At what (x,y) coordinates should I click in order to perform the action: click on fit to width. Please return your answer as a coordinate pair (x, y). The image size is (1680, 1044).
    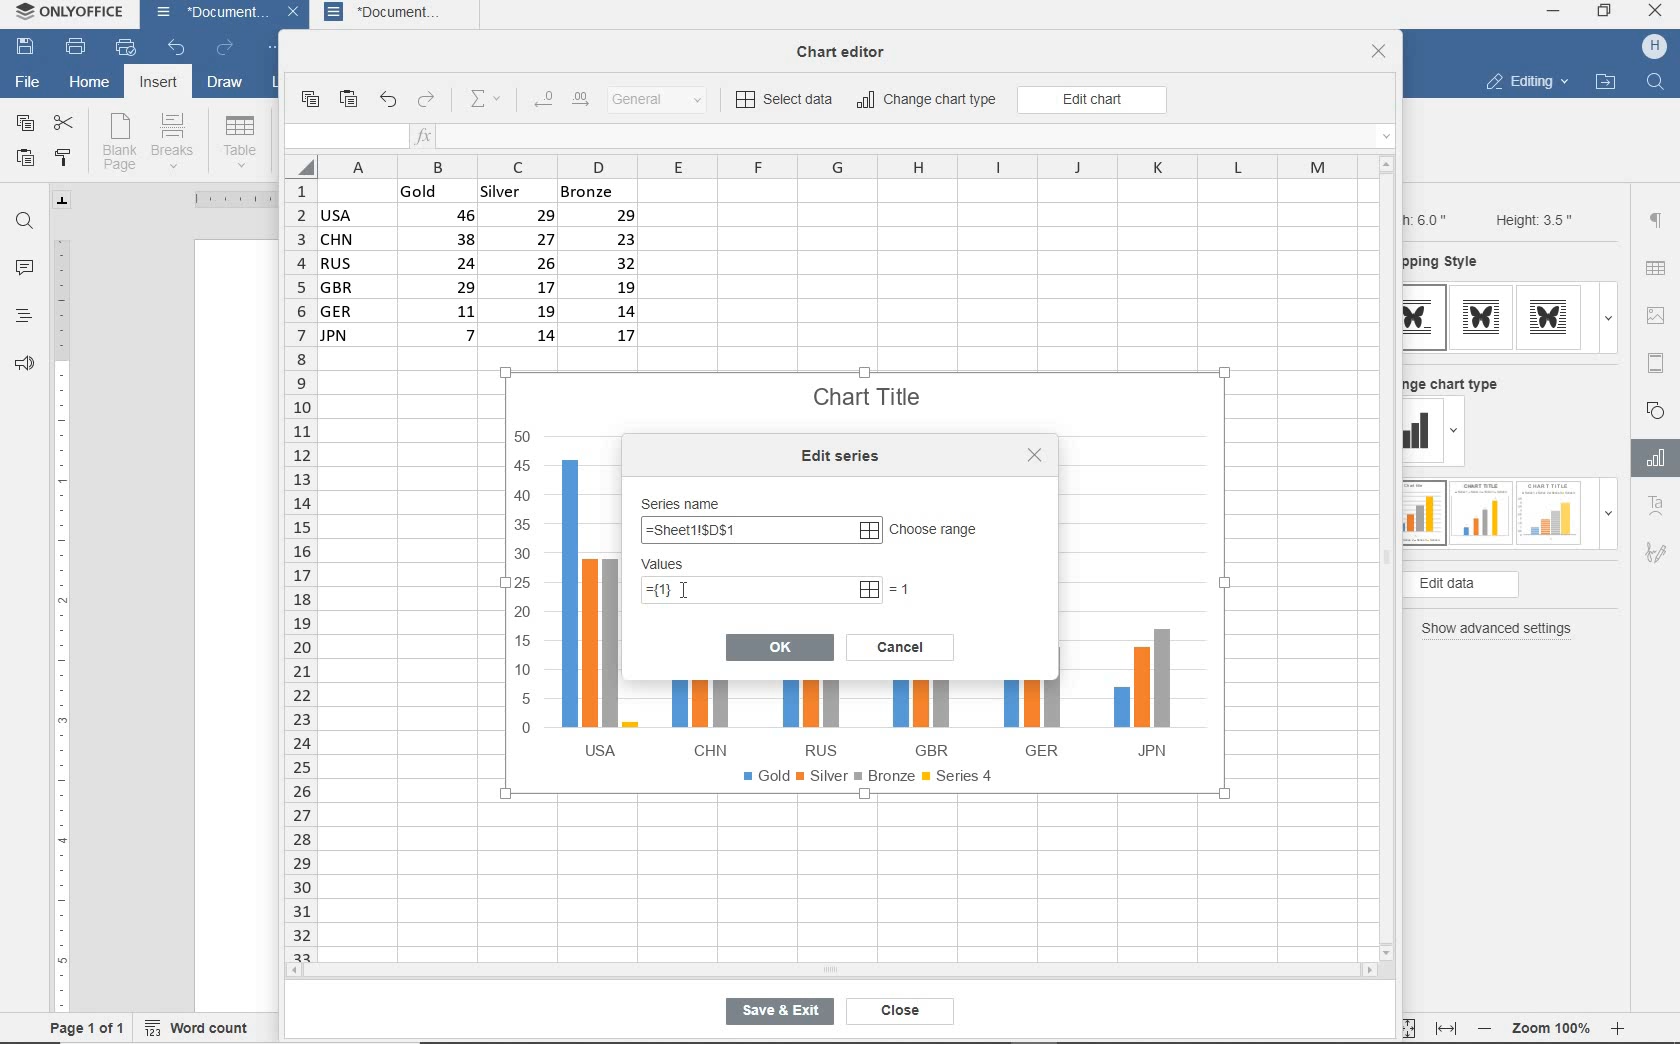
    Looking at the image, I should click on (1445, 1028).